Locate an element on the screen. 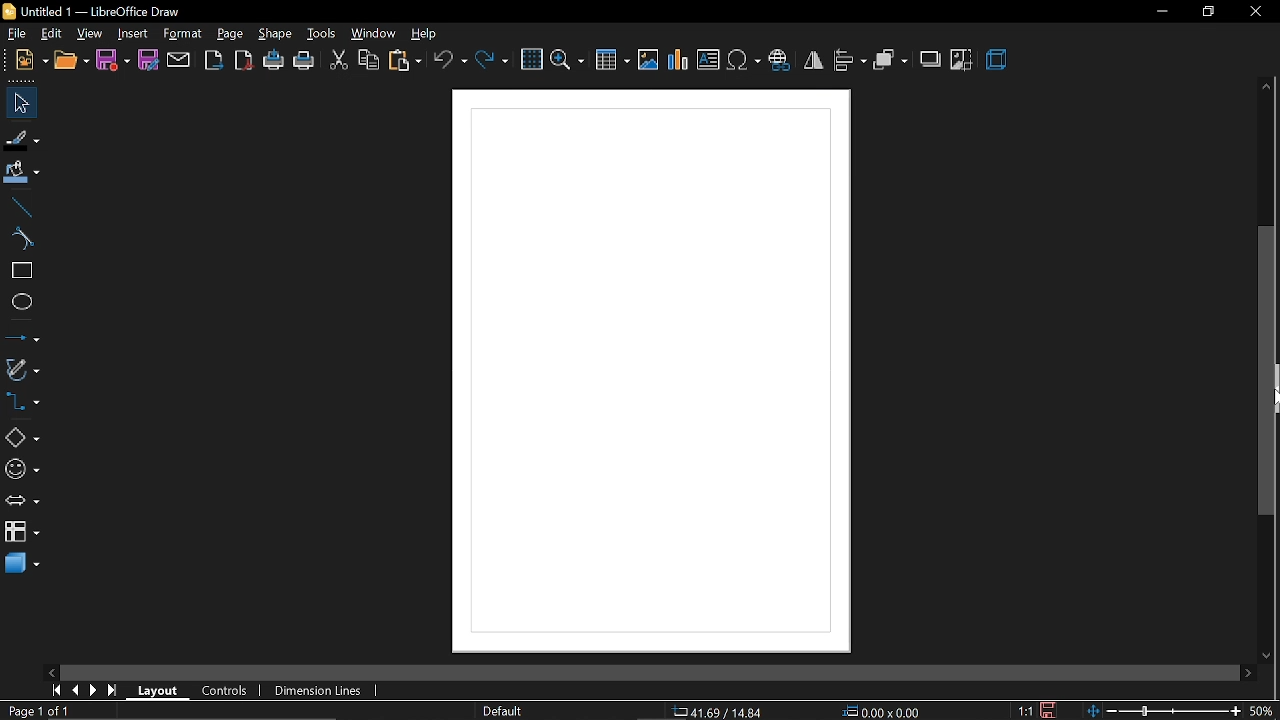 The width and height of the screenshot is (1280, 720). insert is located at coordinates (134, 34).